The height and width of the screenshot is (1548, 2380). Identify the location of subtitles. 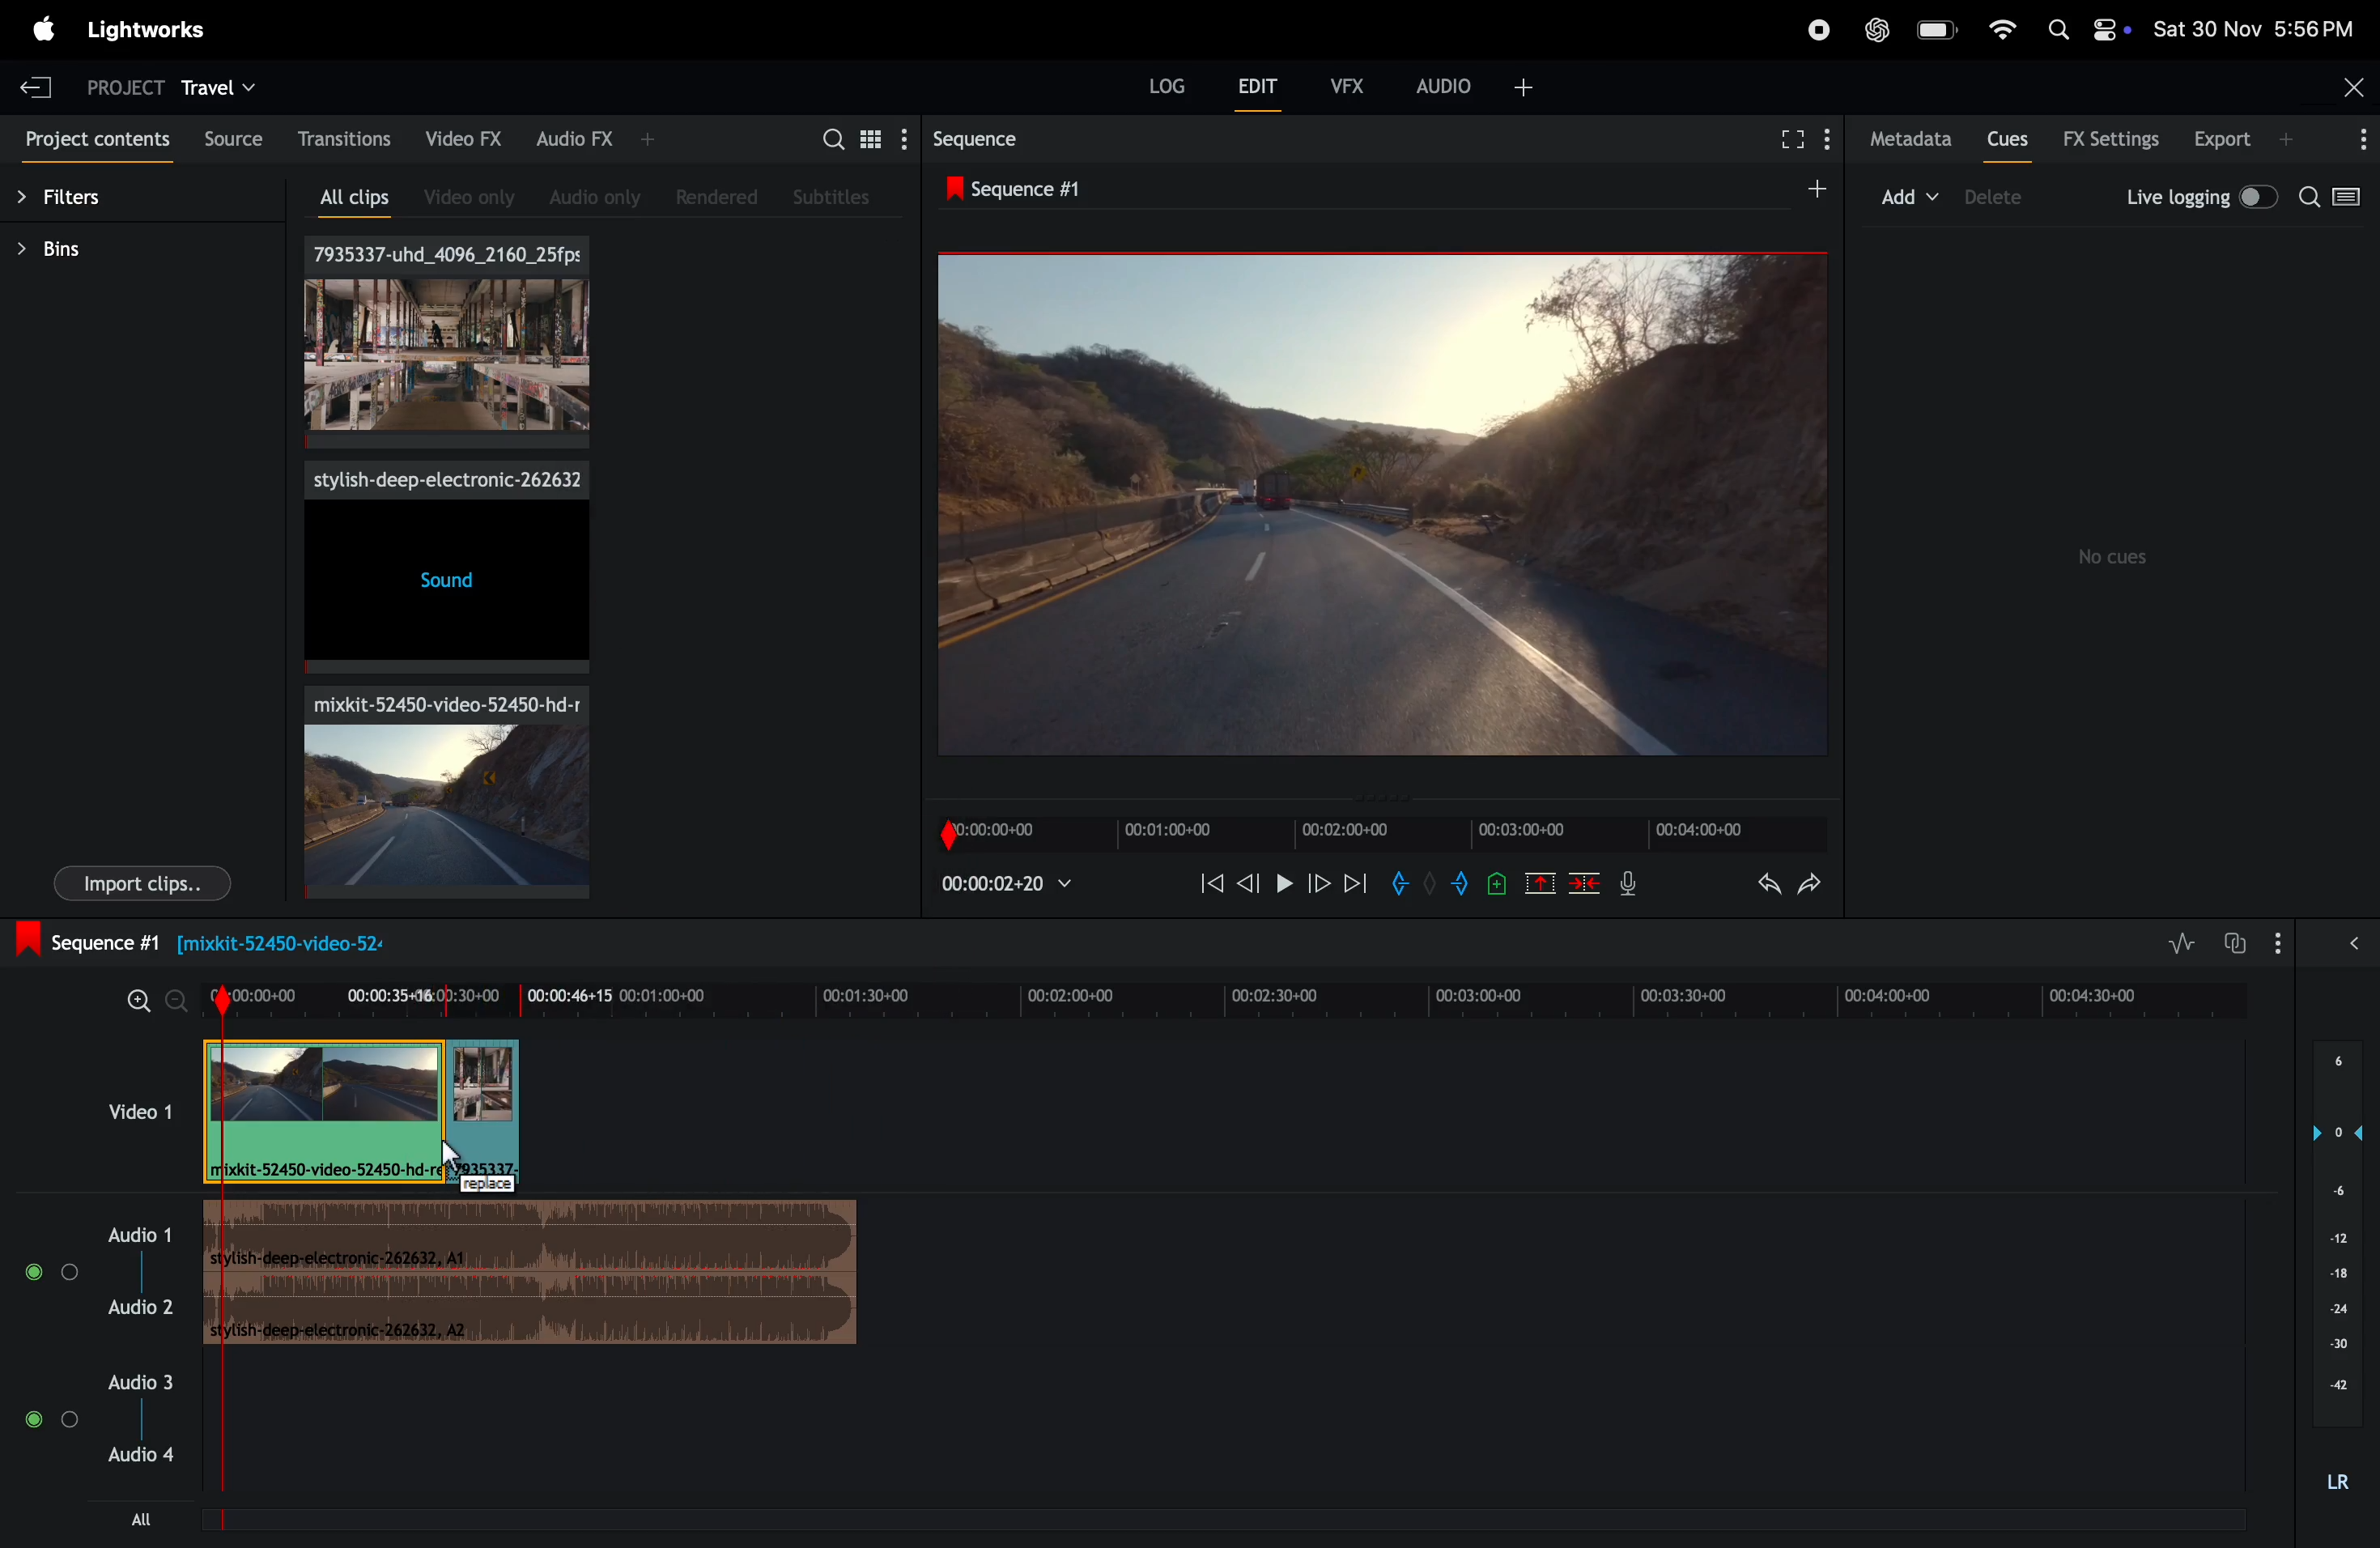
(832, 194).